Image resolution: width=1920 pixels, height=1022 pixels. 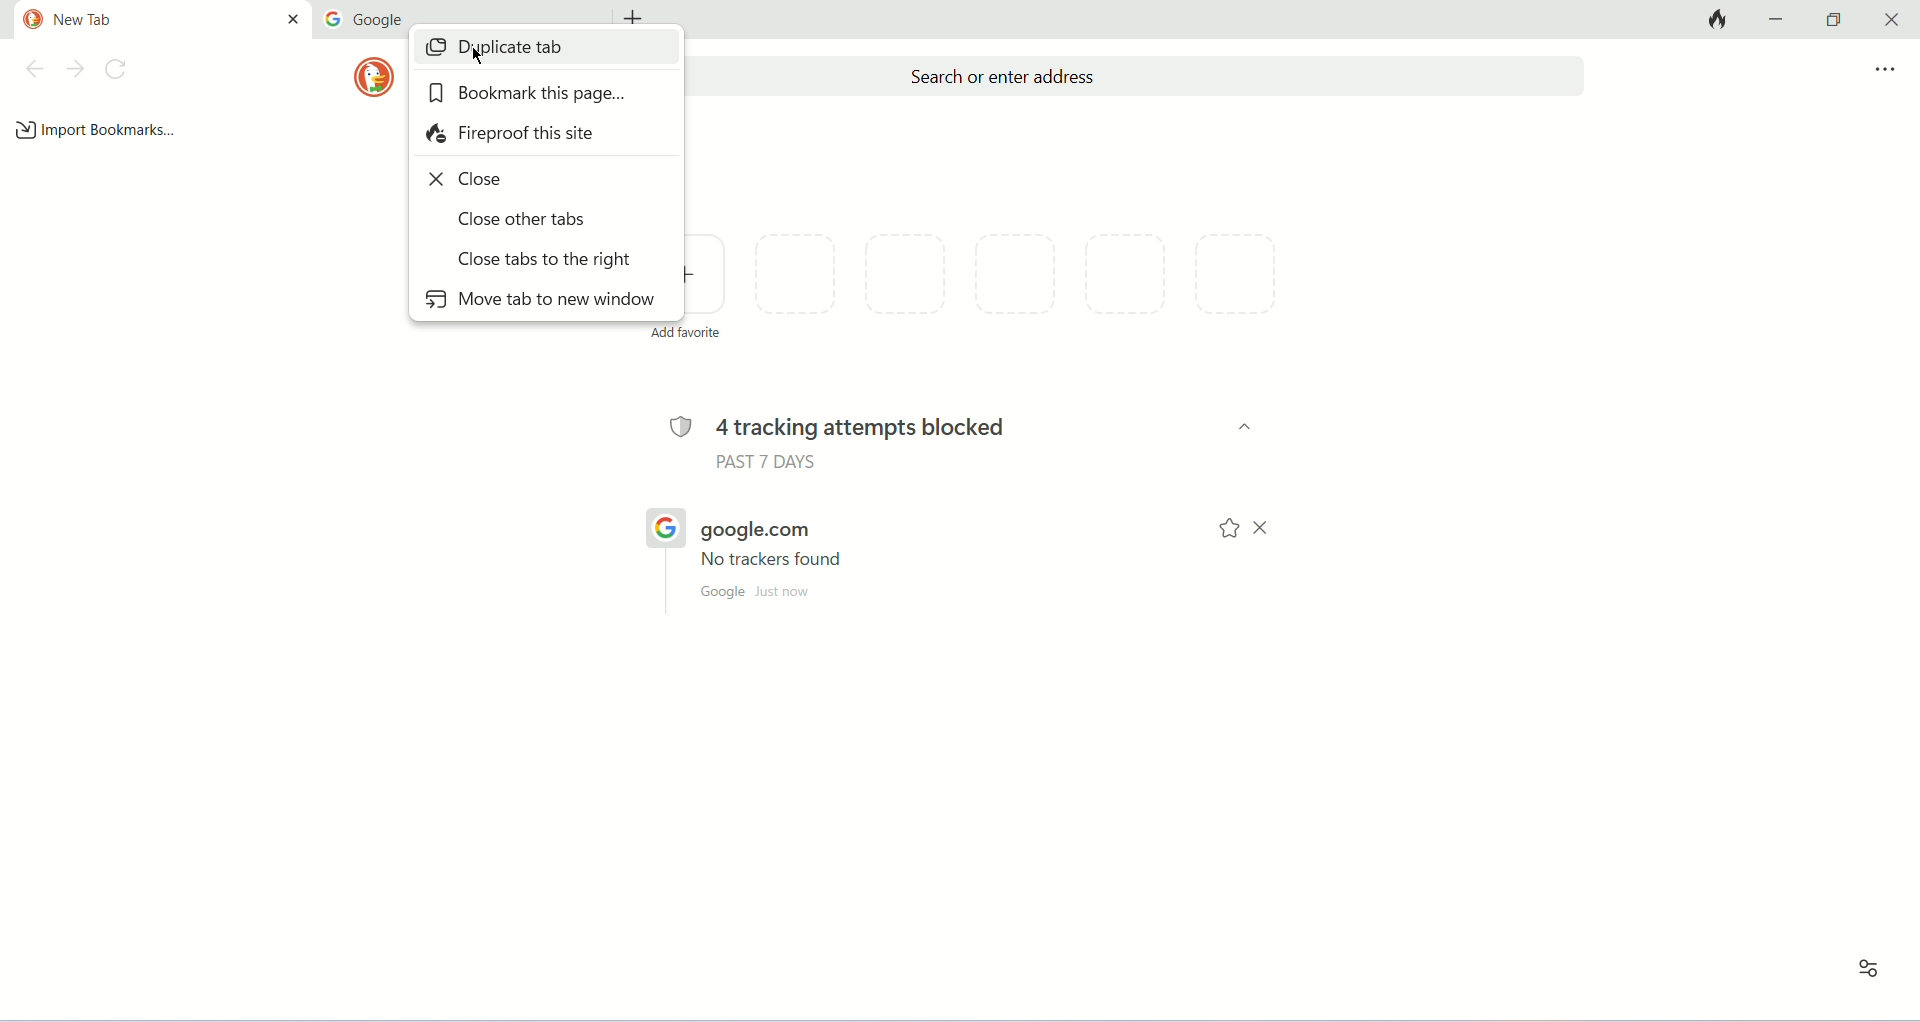 I want to click on 4 tracking attempts blocked, so click(x=891, y=426).